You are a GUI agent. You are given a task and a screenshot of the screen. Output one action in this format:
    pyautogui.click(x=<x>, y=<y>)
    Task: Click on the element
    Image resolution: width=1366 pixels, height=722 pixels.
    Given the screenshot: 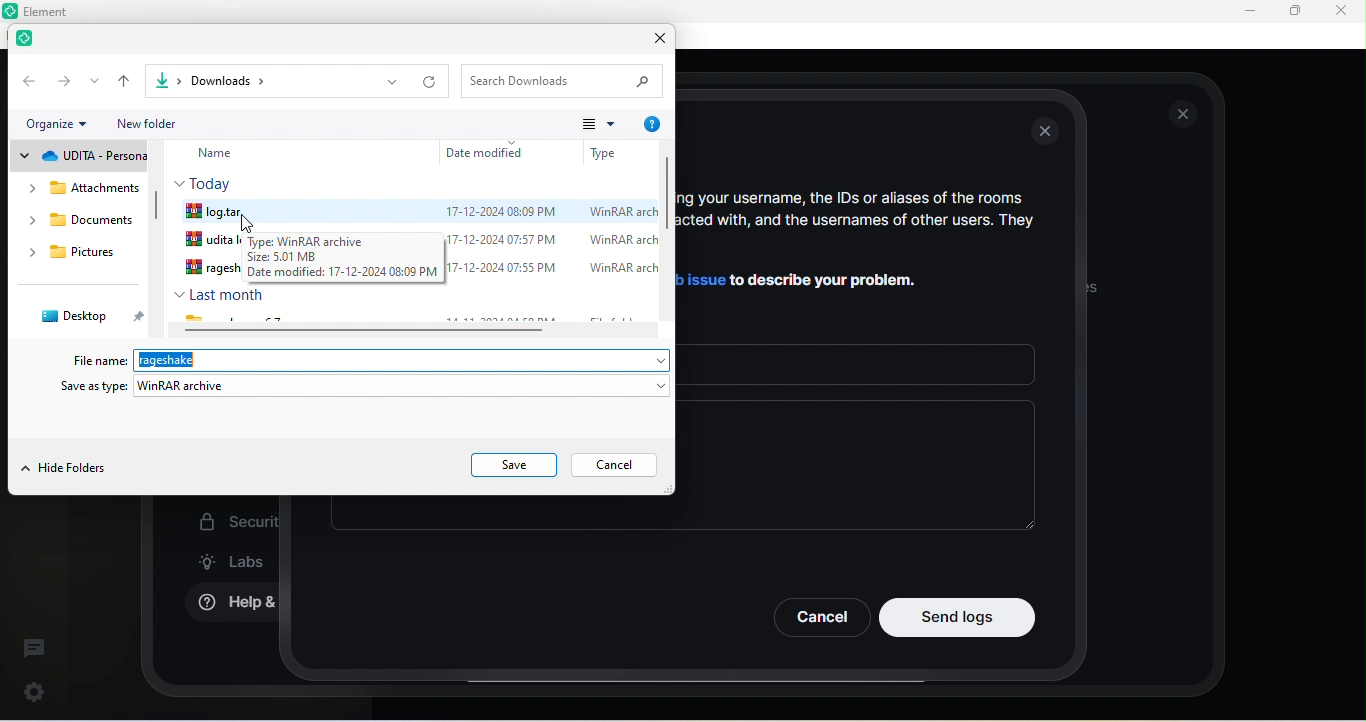 What is the action you would take?
    pyautogui.click(x=30, y=41)
    